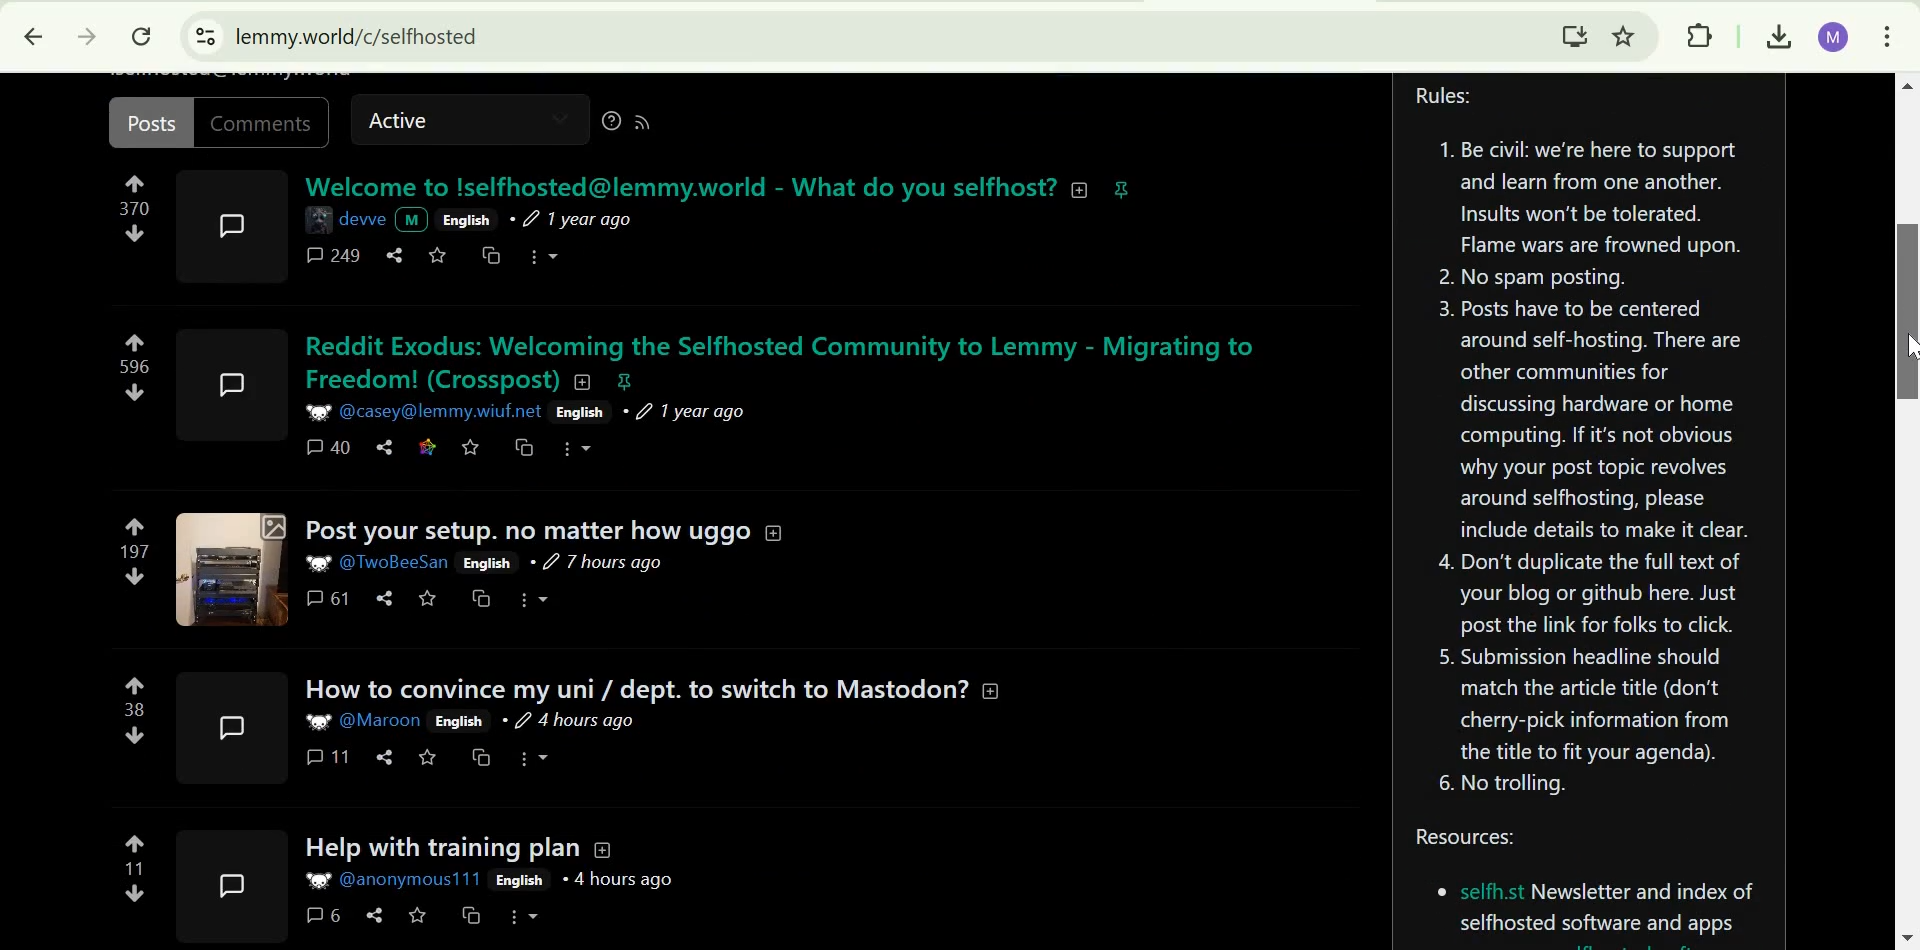  Describe the element at coordinates (411, 880) in the screenshot. I see `user ID` at that location.